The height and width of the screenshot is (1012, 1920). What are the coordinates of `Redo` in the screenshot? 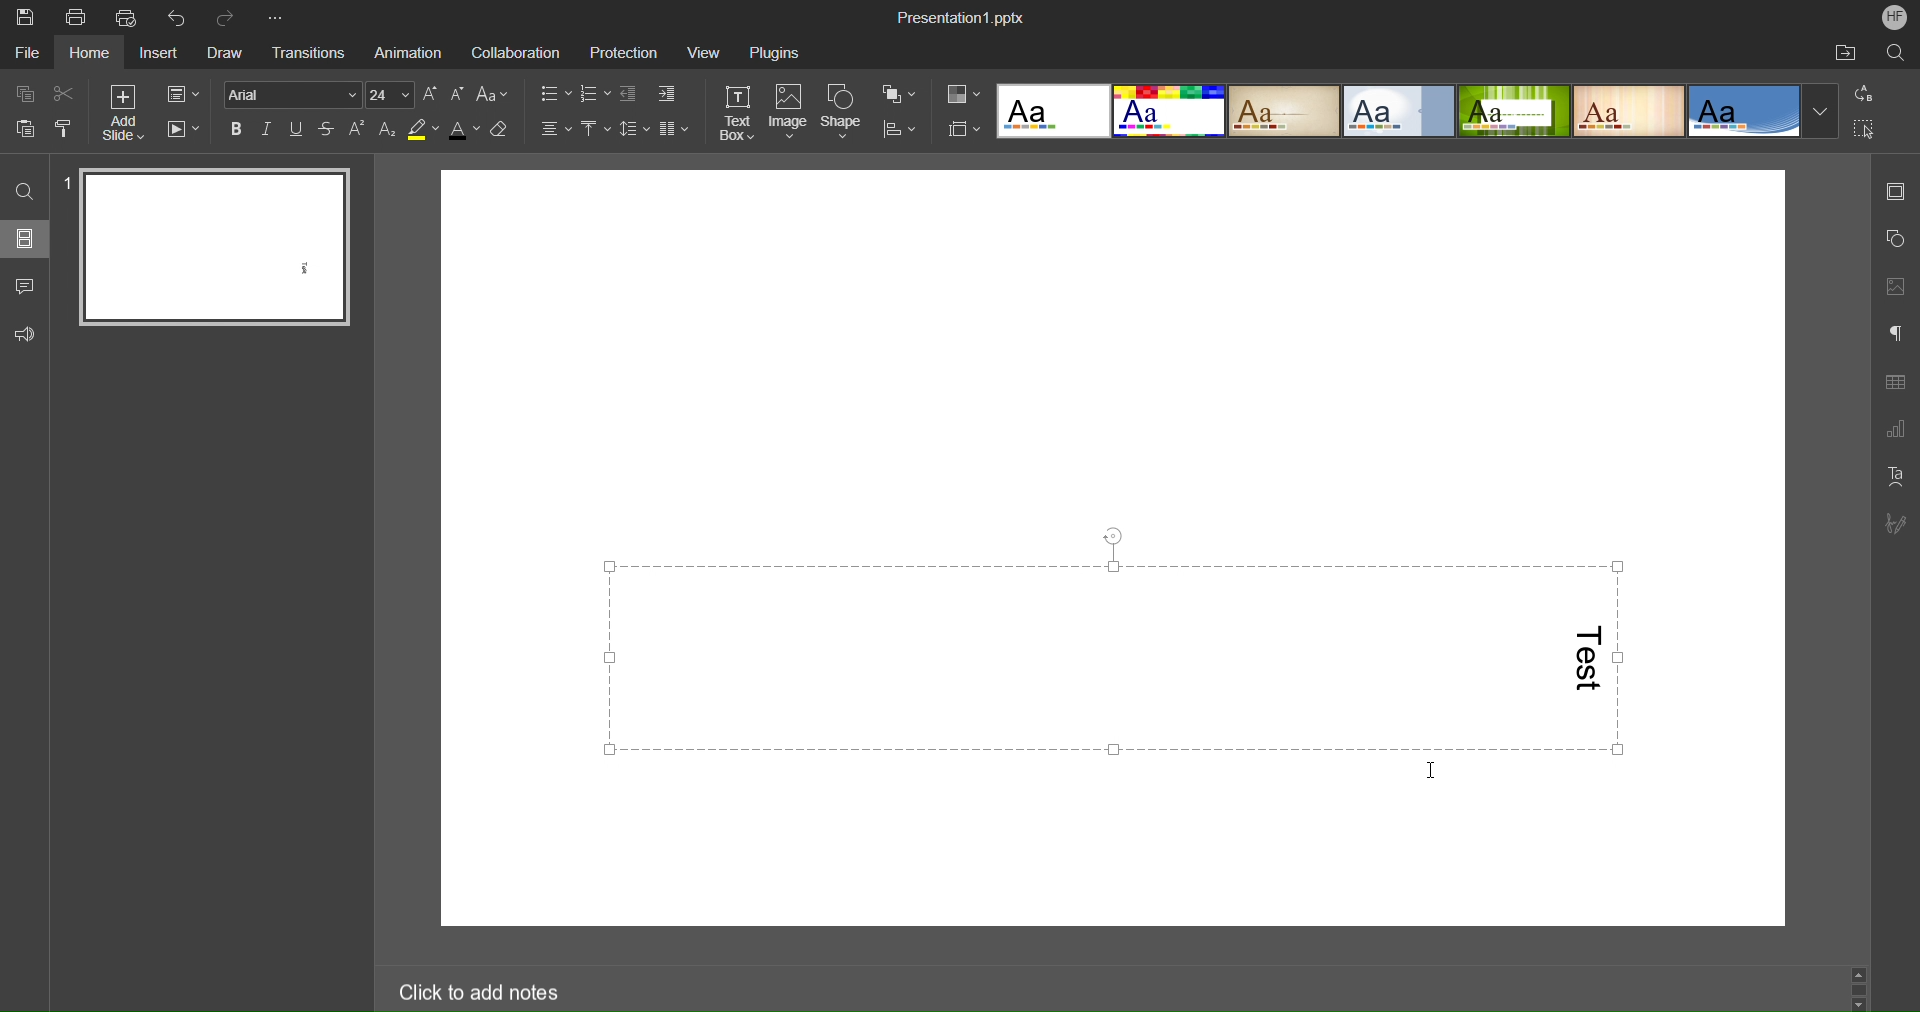 It's located at (230, 16).